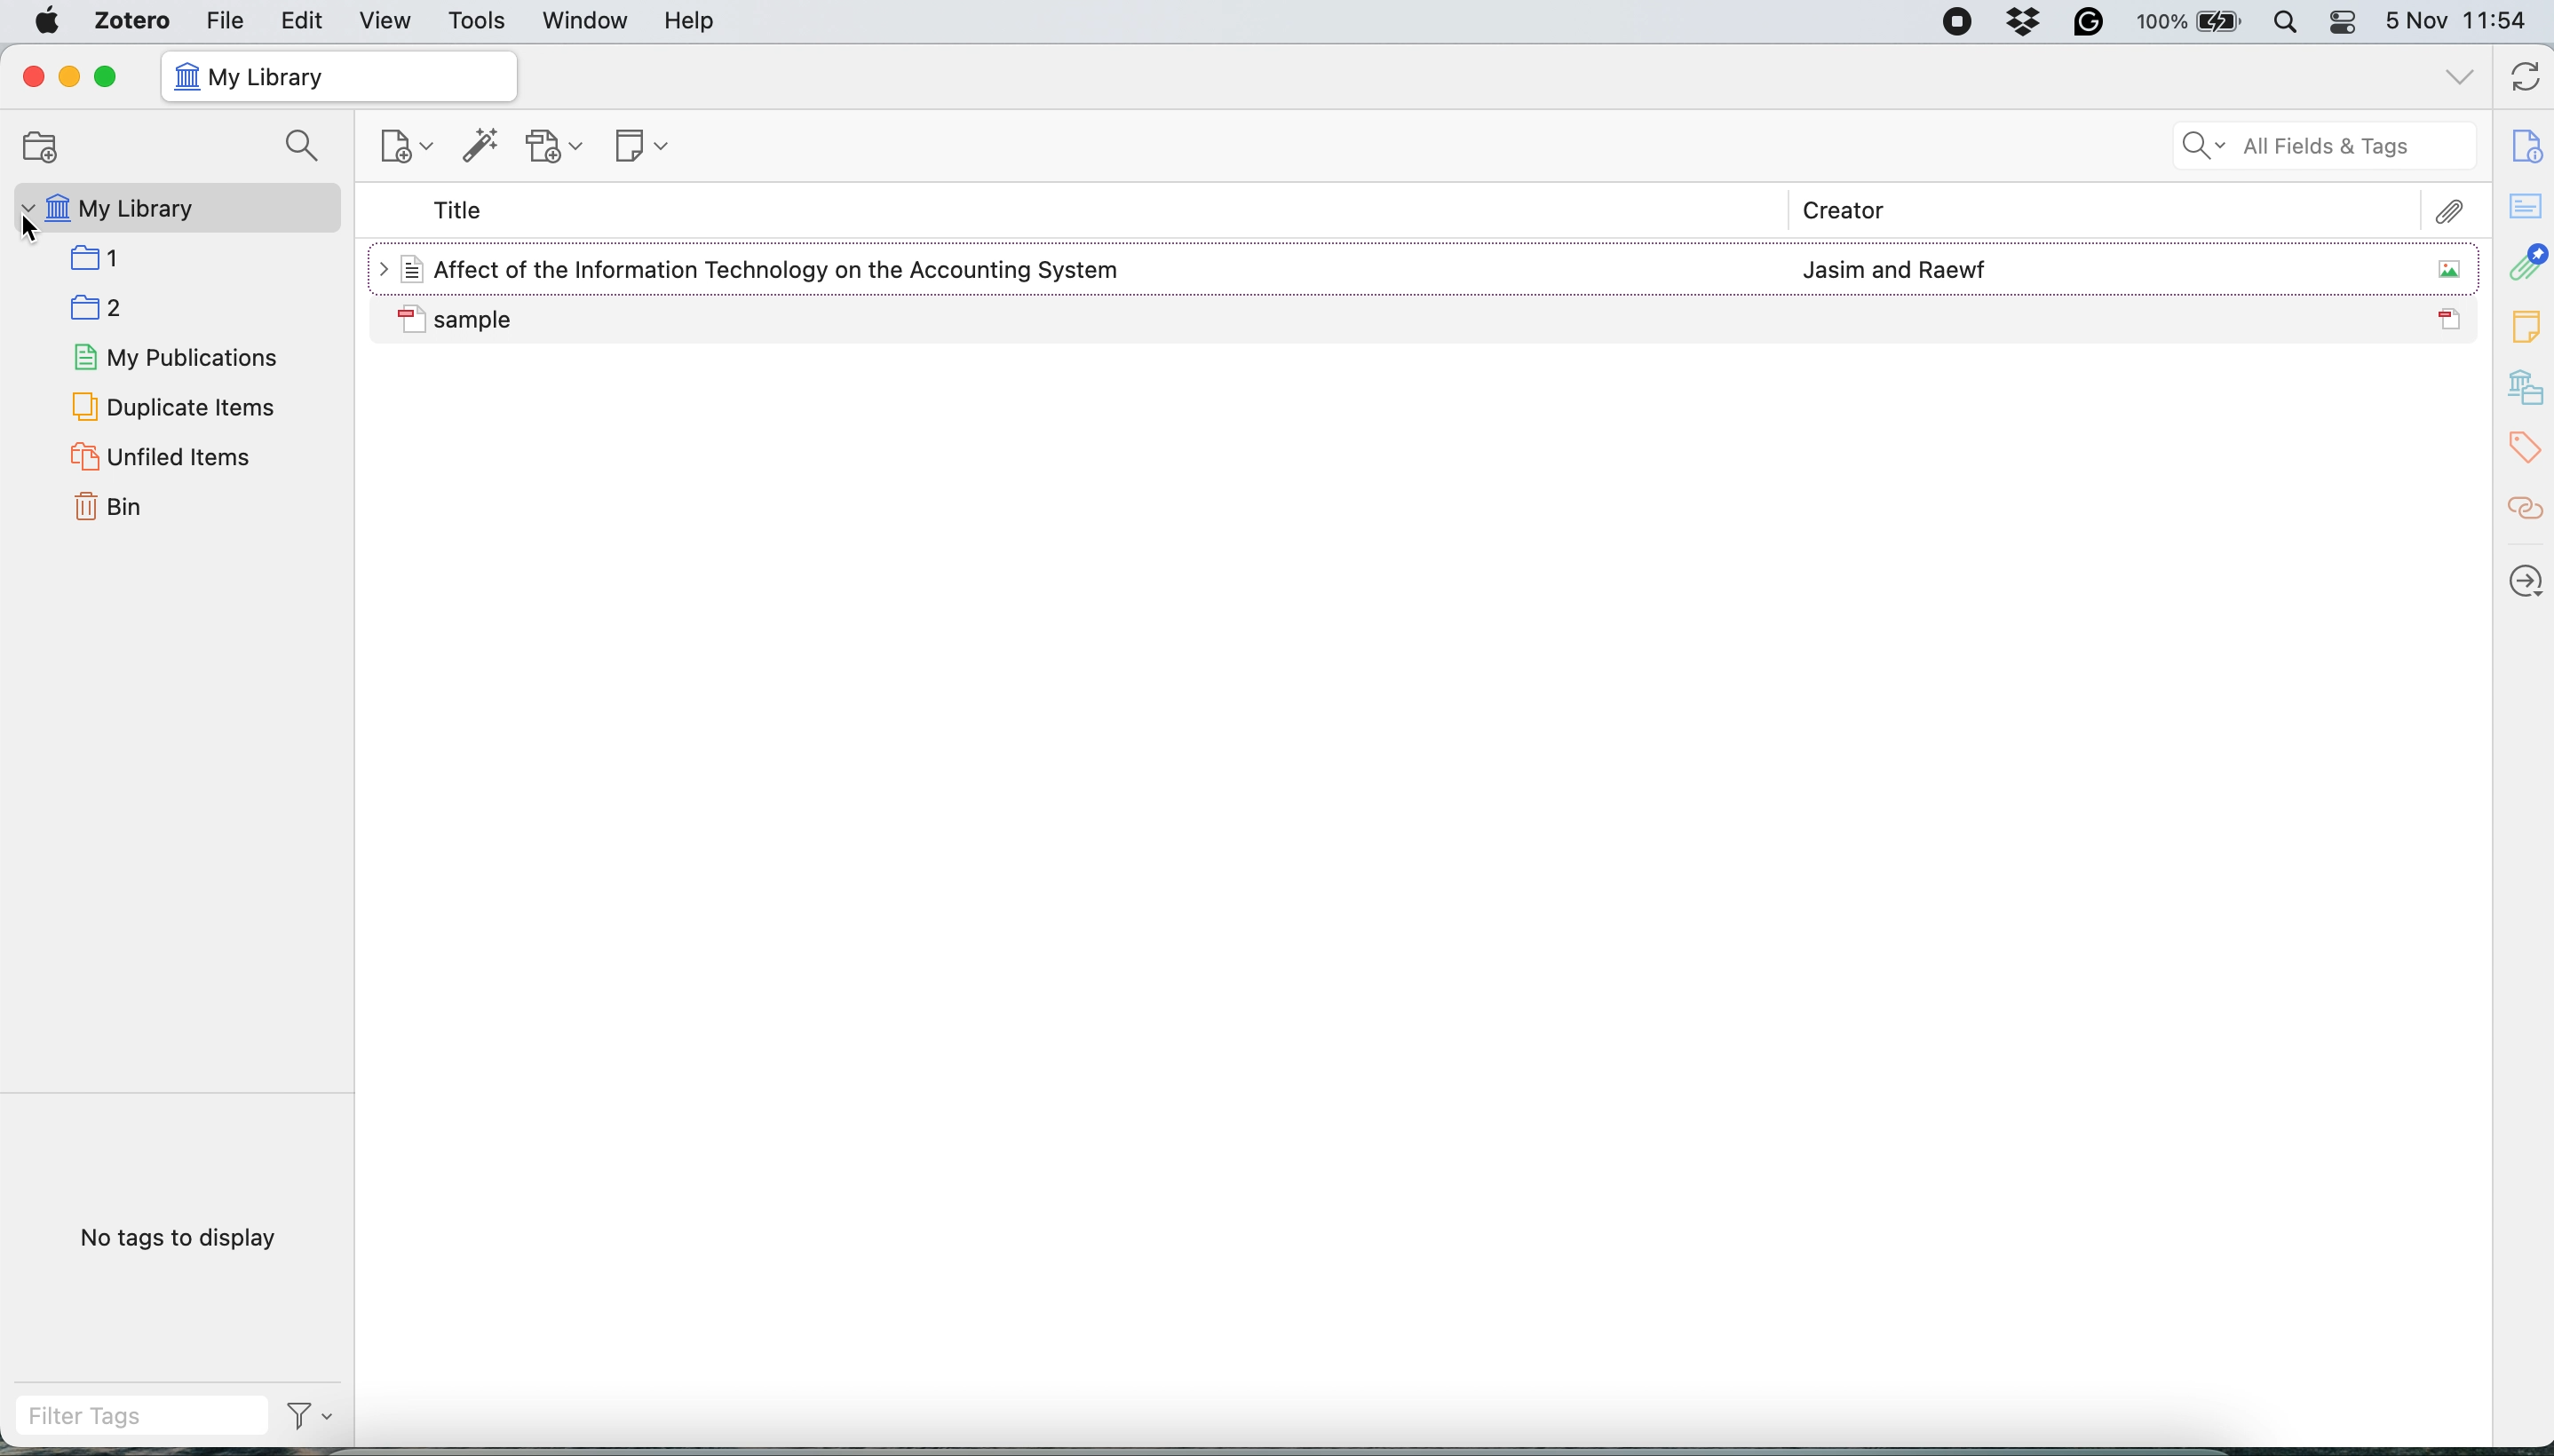 The width and height of the screenshot is (2554, 1456). I want to click on tools, so click(475, 21).